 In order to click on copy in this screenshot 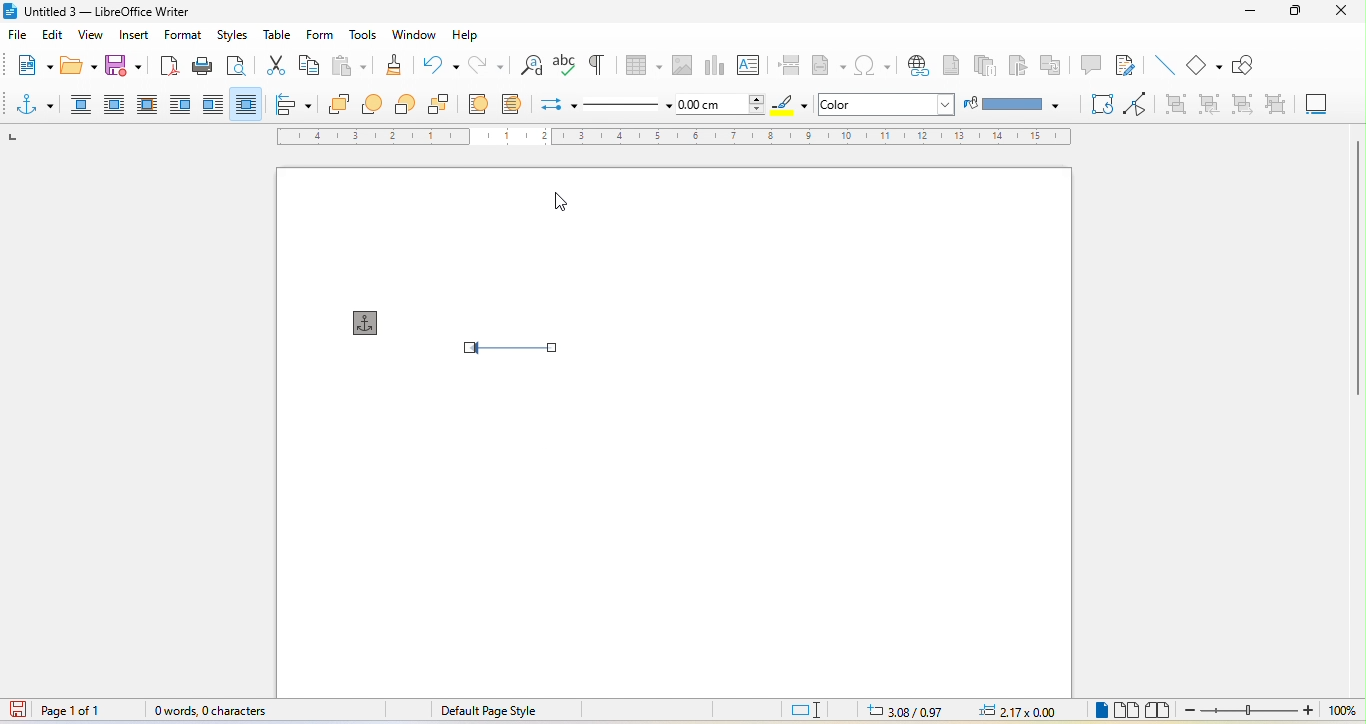, I will do `click(310, 64)`.